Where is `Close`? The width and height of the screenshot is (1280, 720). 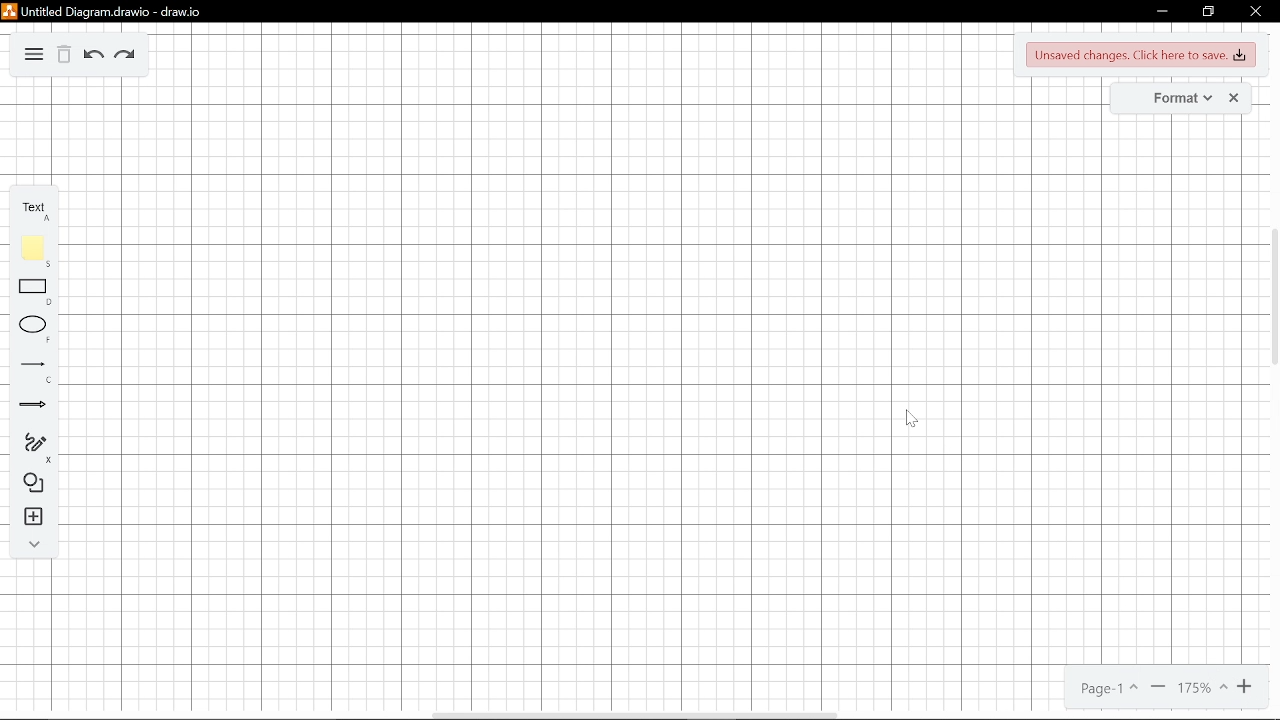
Close is located at coordinates (1234, 97).